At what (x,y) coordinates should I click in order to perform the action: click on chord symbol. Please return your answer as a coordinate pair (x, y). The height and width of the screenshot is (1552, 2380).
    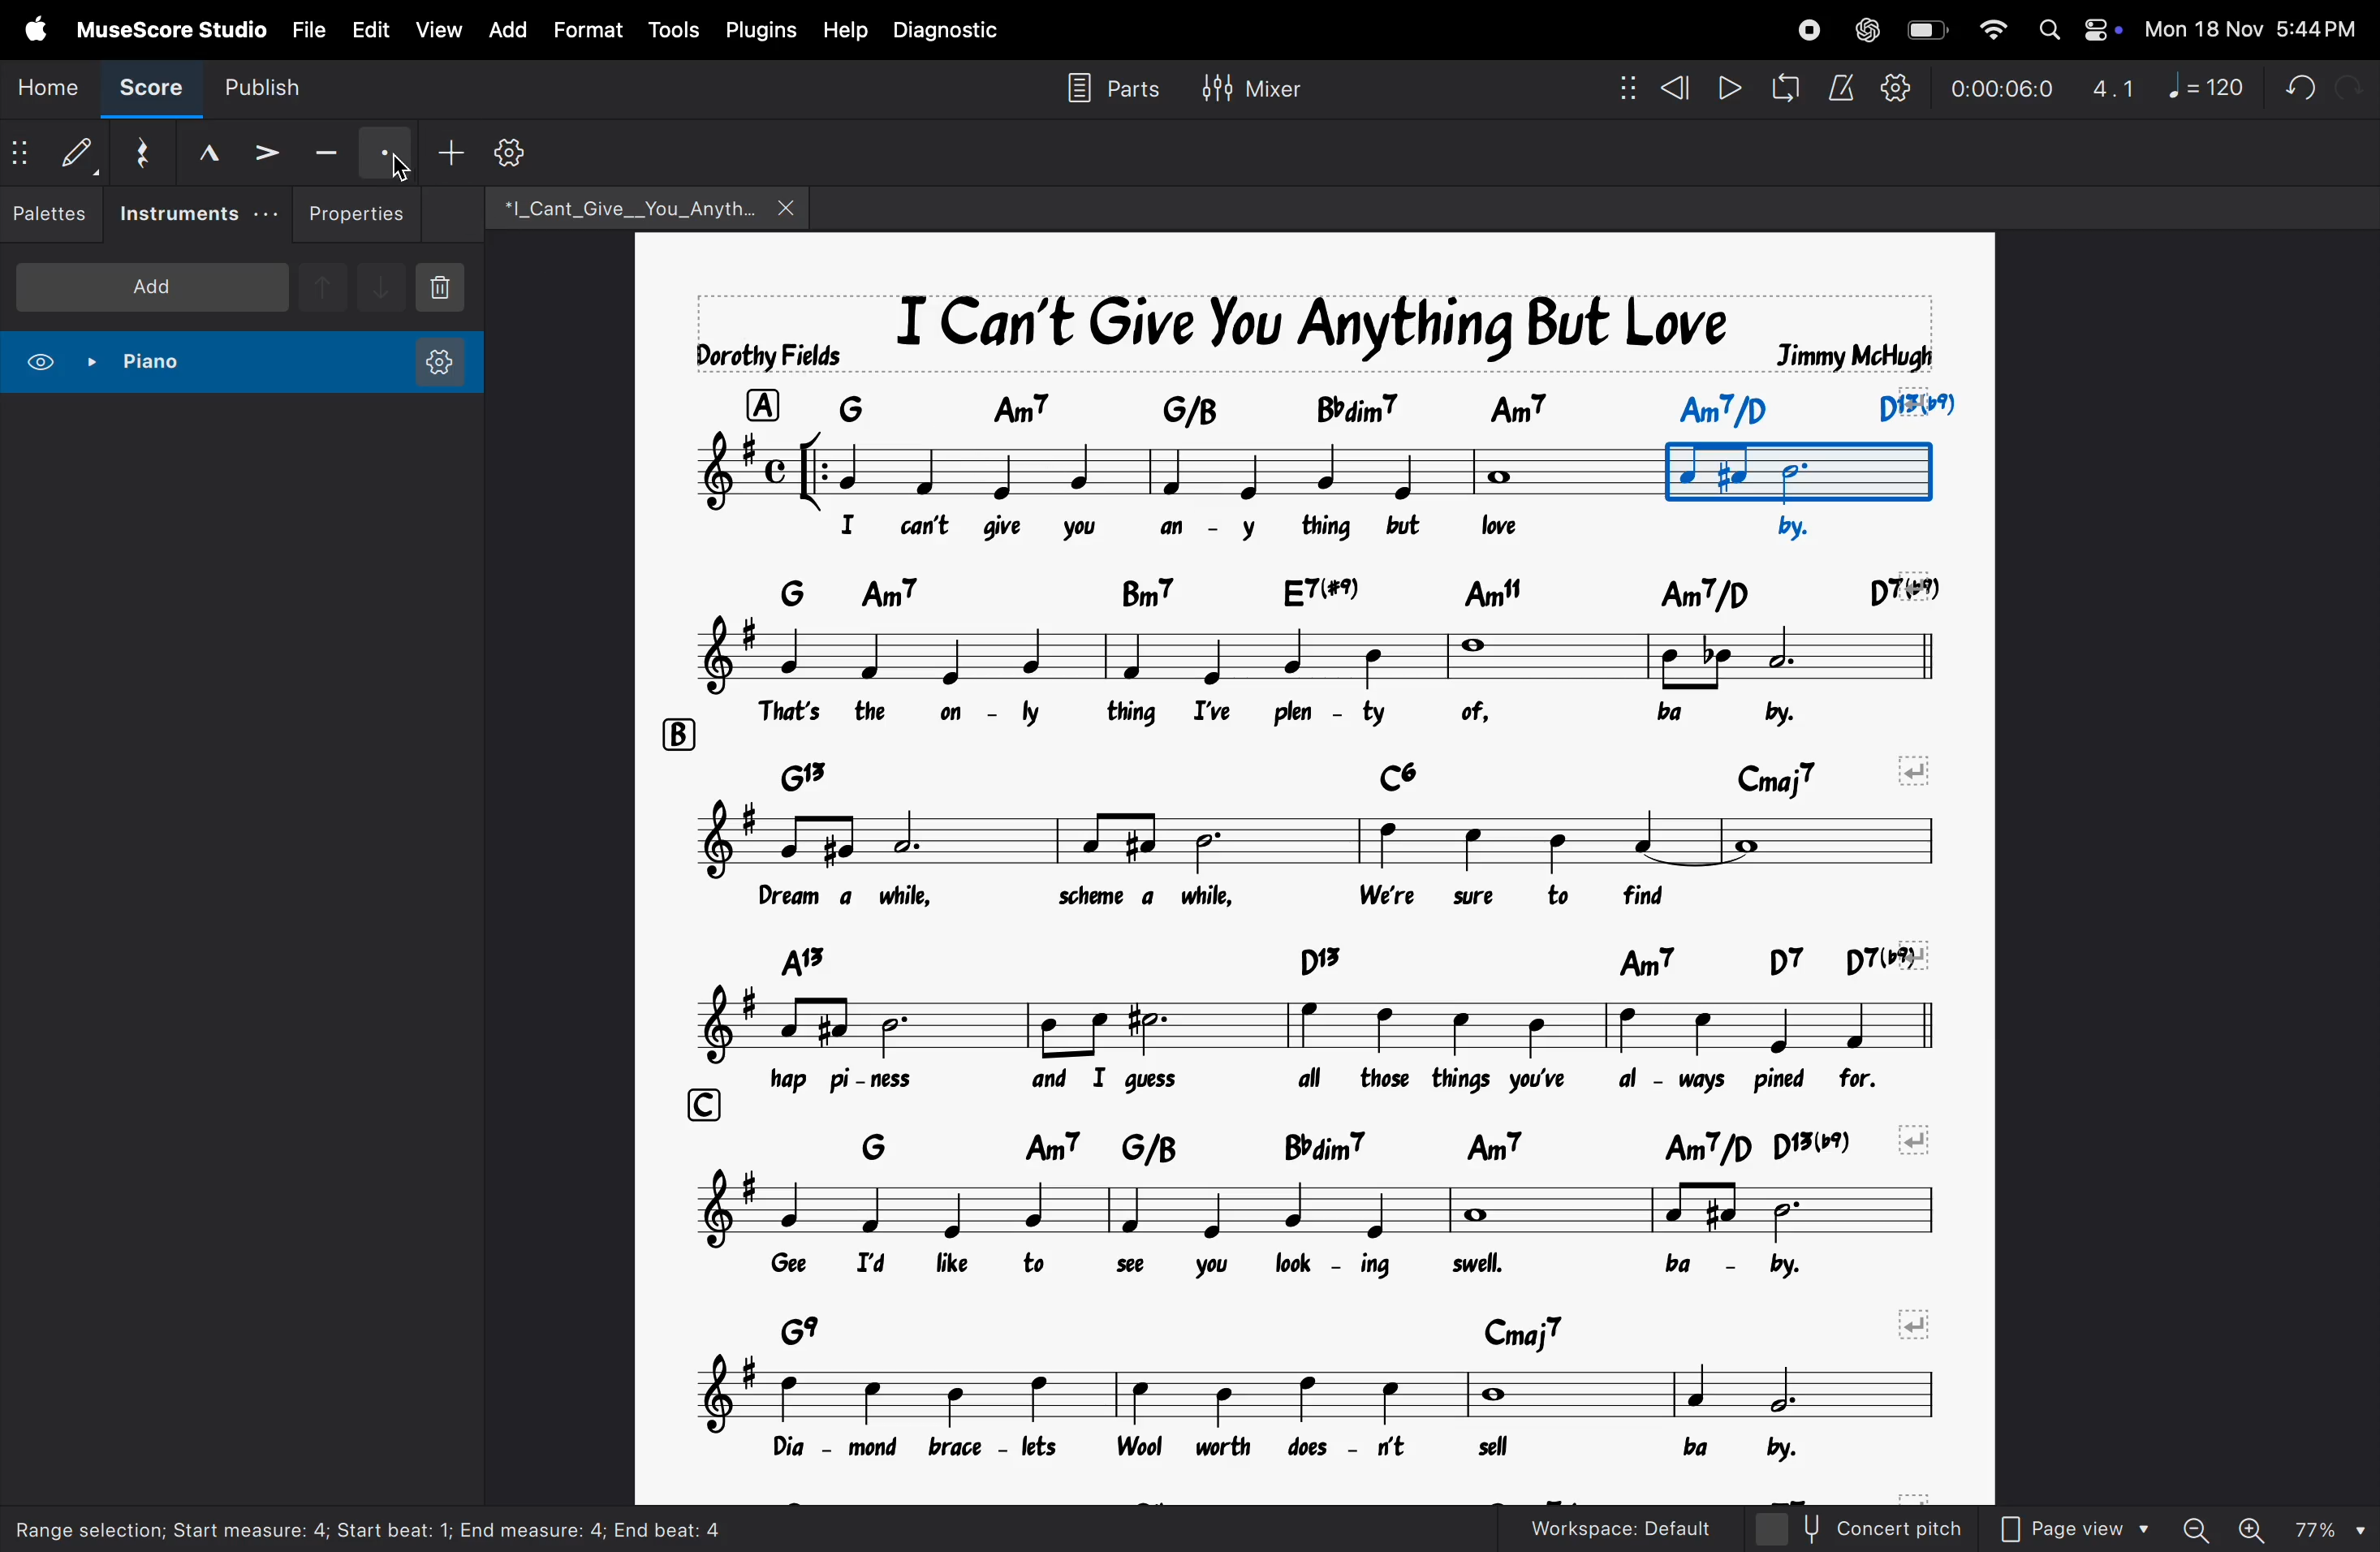
    Looking at the image, I should click on (1390, 406).